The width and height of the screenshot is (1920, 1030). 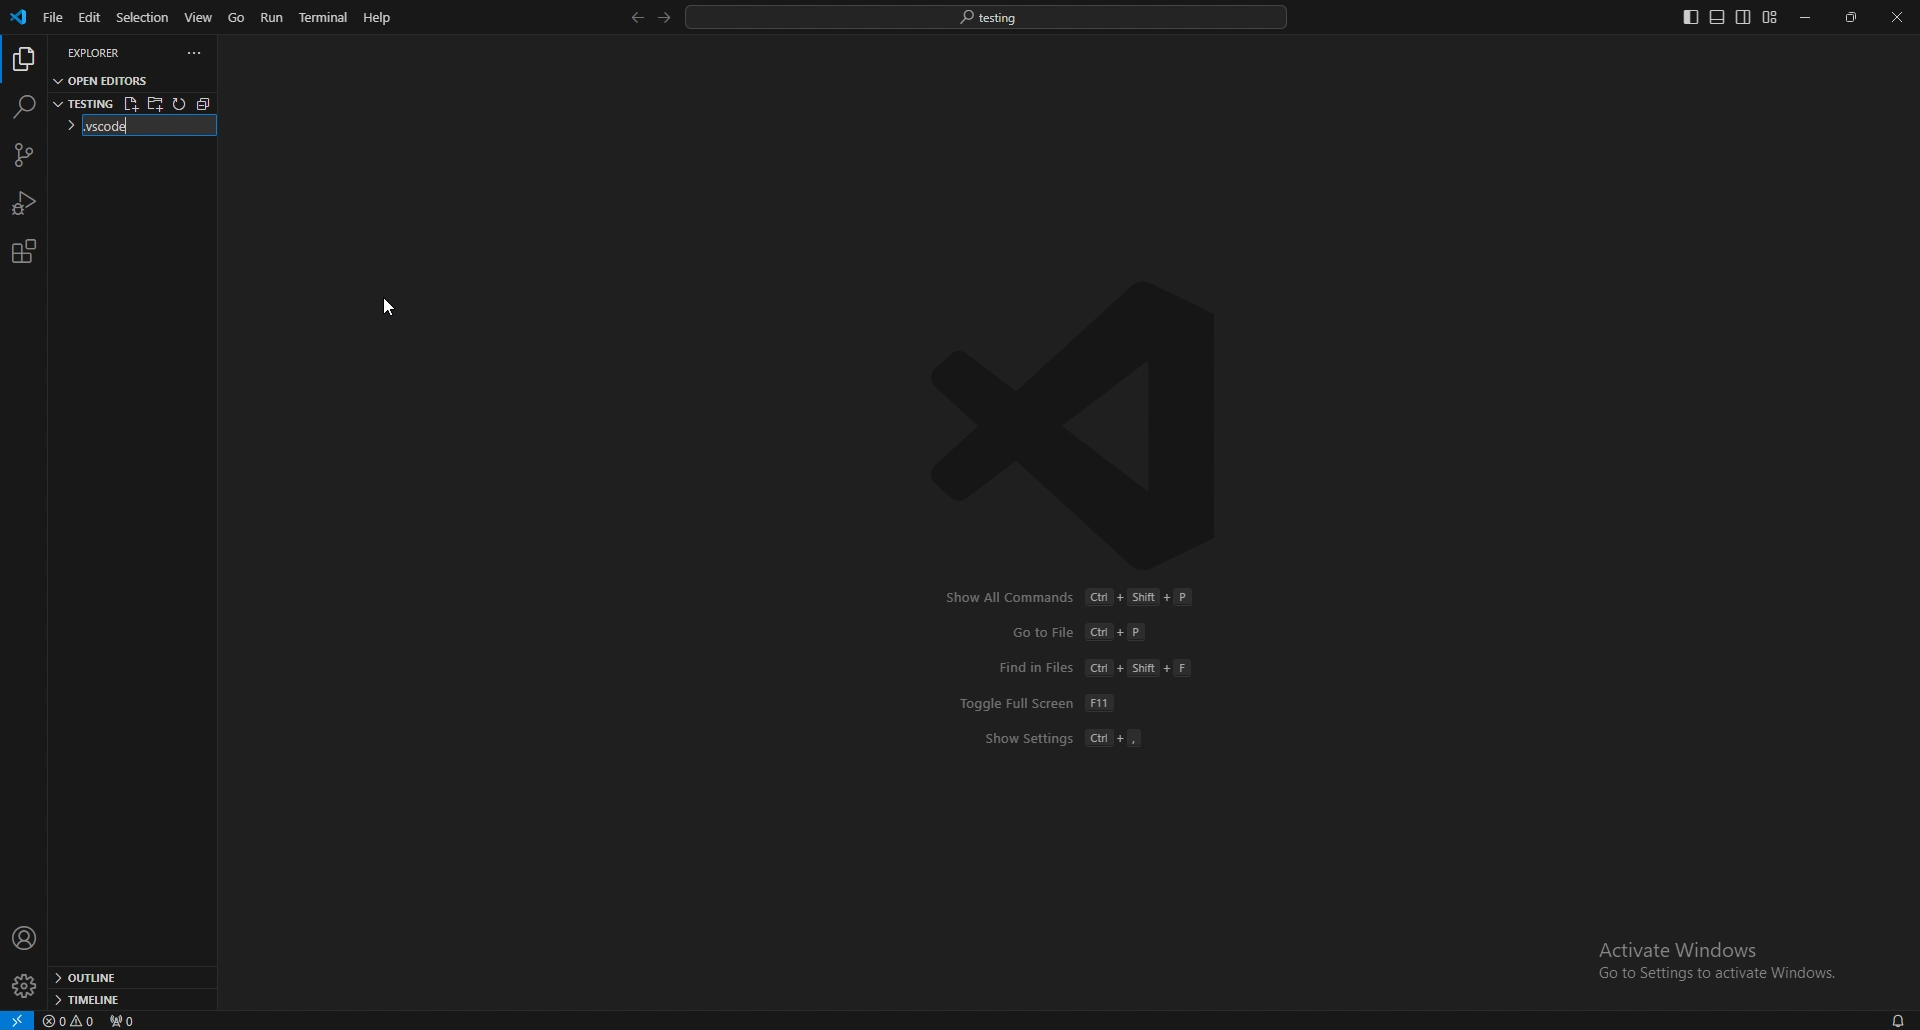 What do you see at coordinates (1729, 17) in the screenshot?
I see `editor layouts` at bounding box center [1729, 17].